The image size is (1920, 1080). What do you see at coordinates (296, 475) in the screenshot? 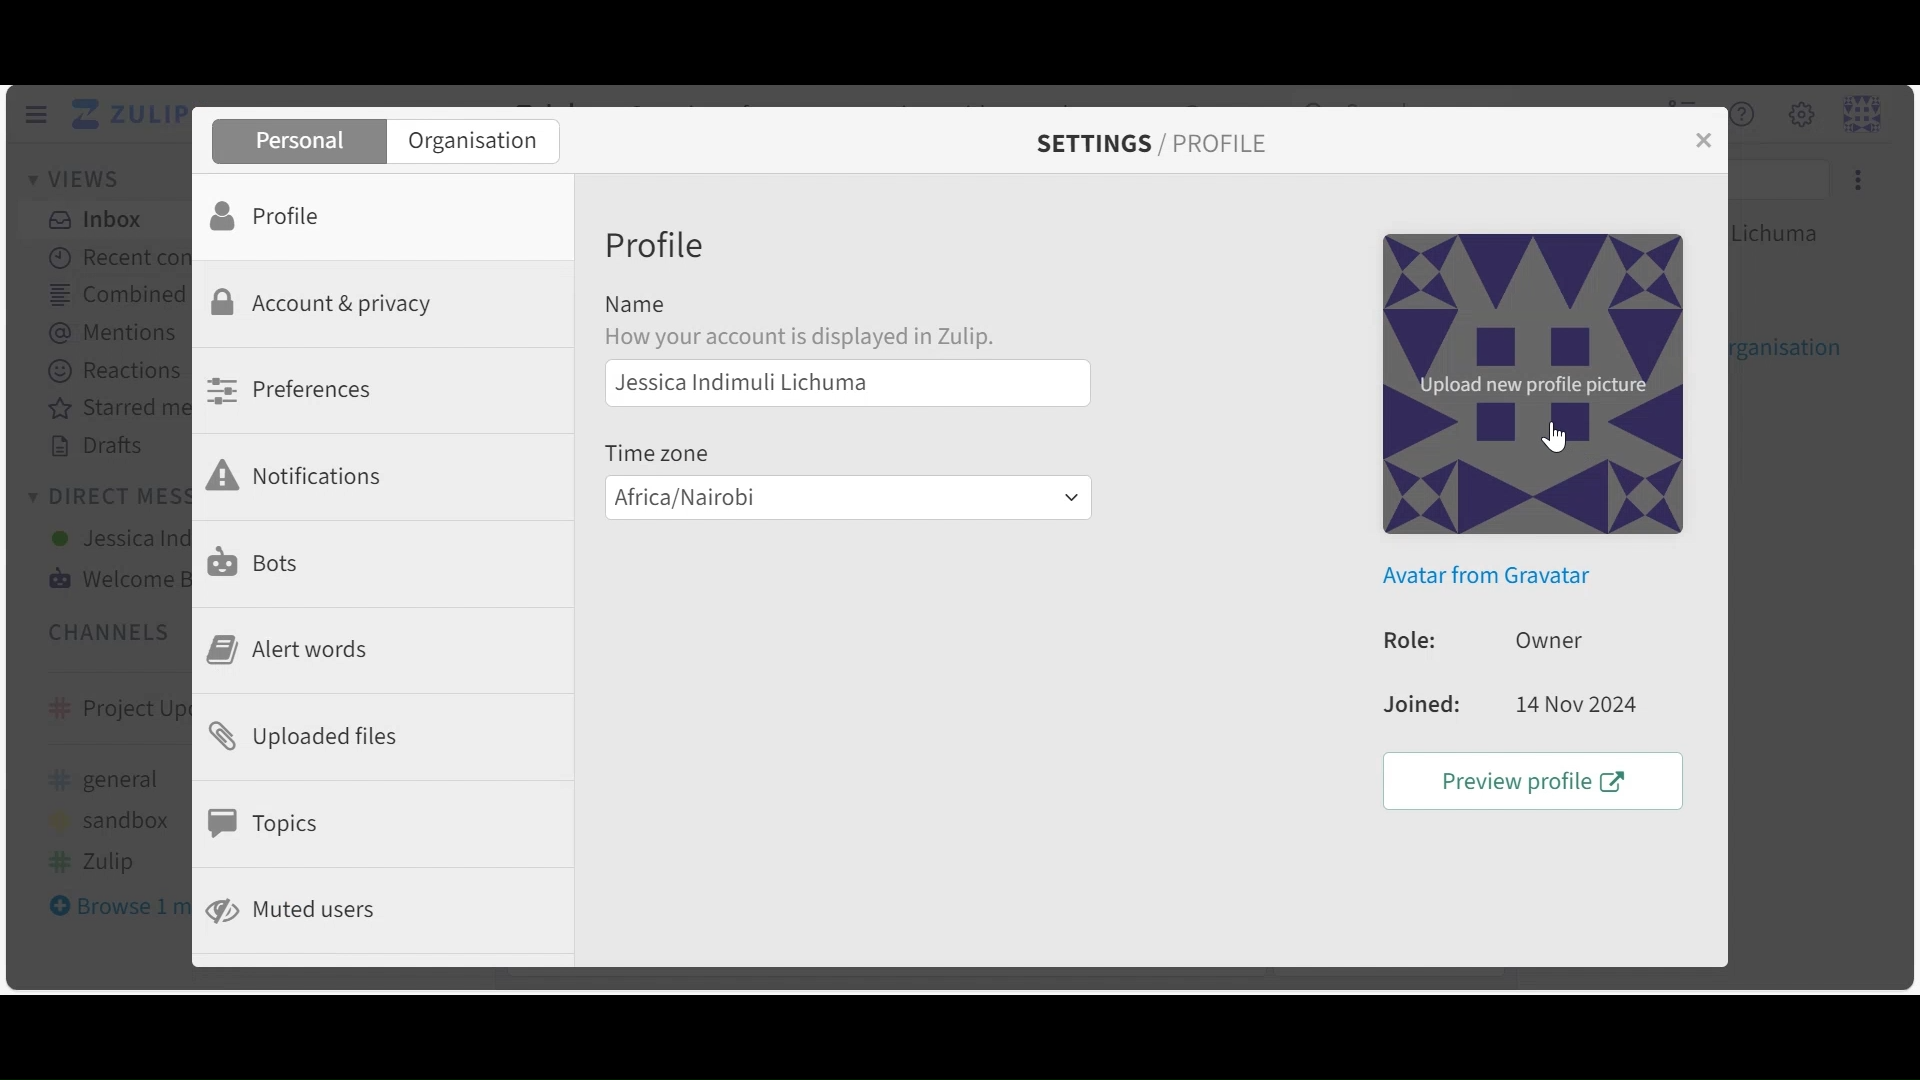
I see `Notifications` at bounding box center [296, 475].